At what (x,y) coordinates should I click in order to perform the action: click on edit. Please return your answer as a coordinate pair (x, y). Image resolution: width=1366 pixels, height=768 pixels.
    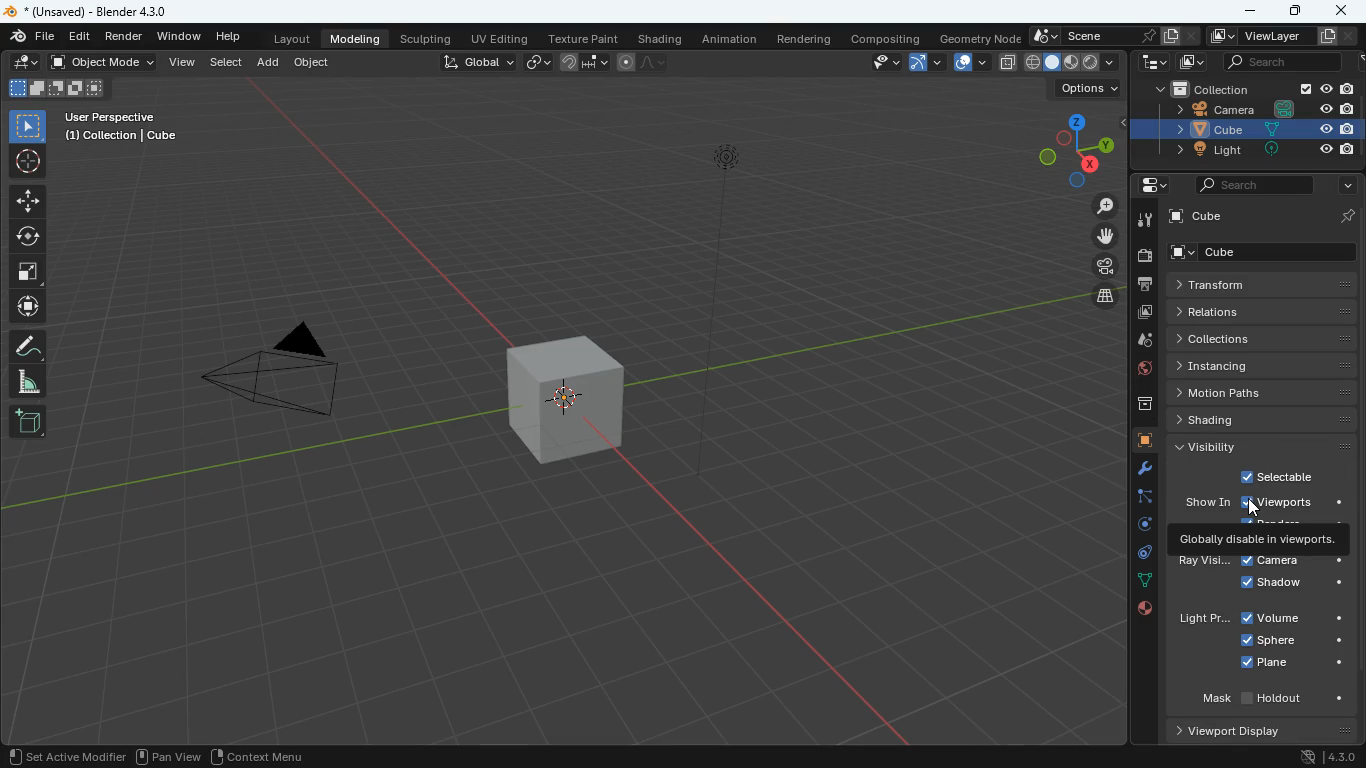
    Looking at the image, I should click on (79, 37).